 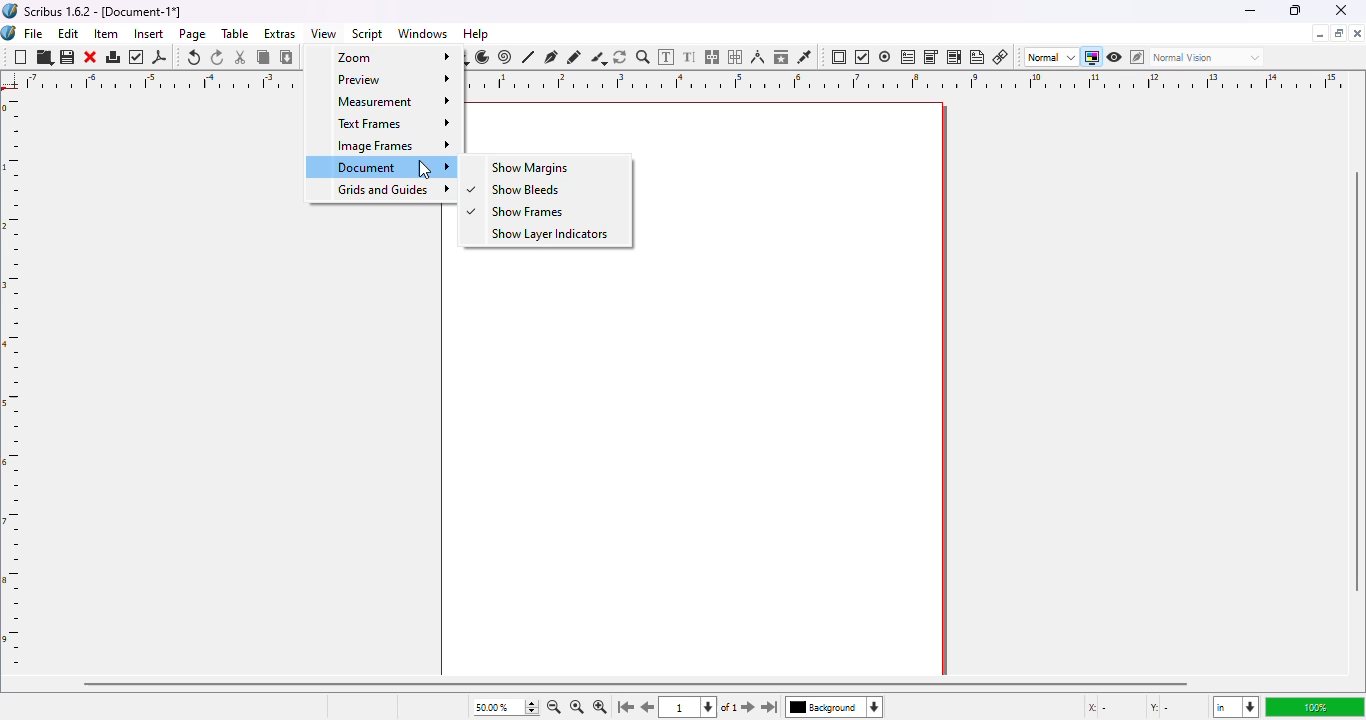 I want to click on freehand line, so click(x=574, y=57).